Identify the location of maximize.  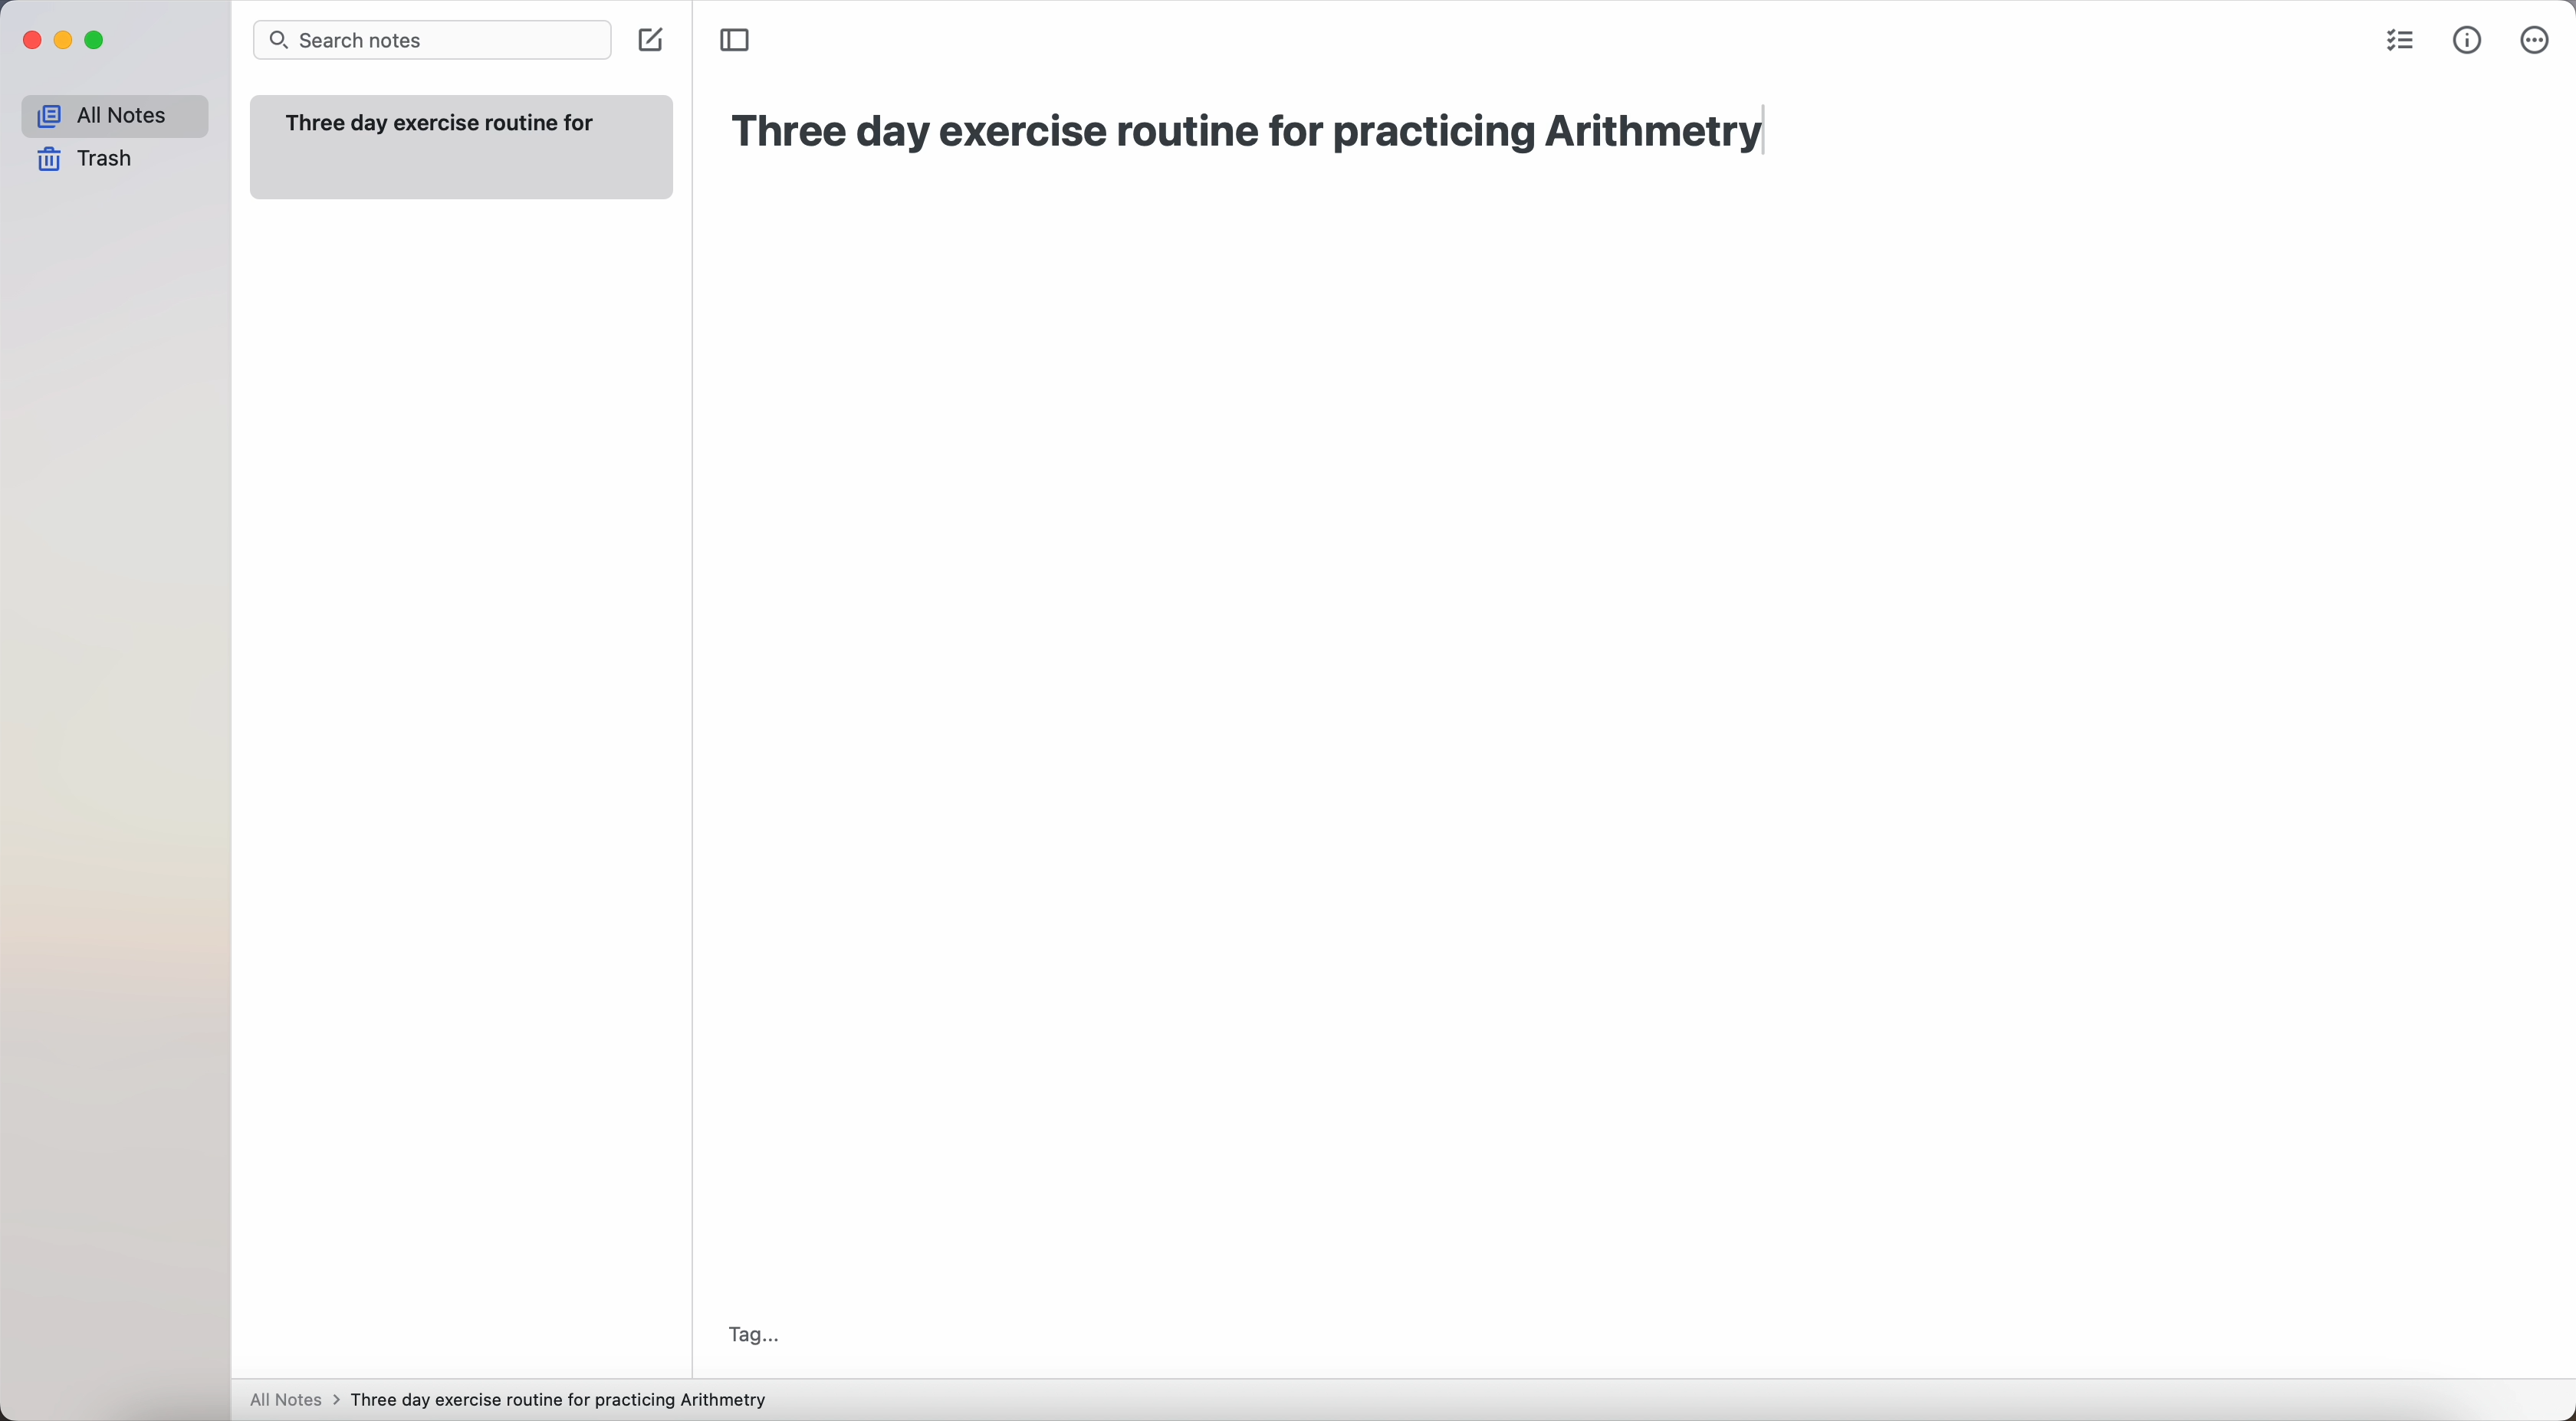
(95, 40).